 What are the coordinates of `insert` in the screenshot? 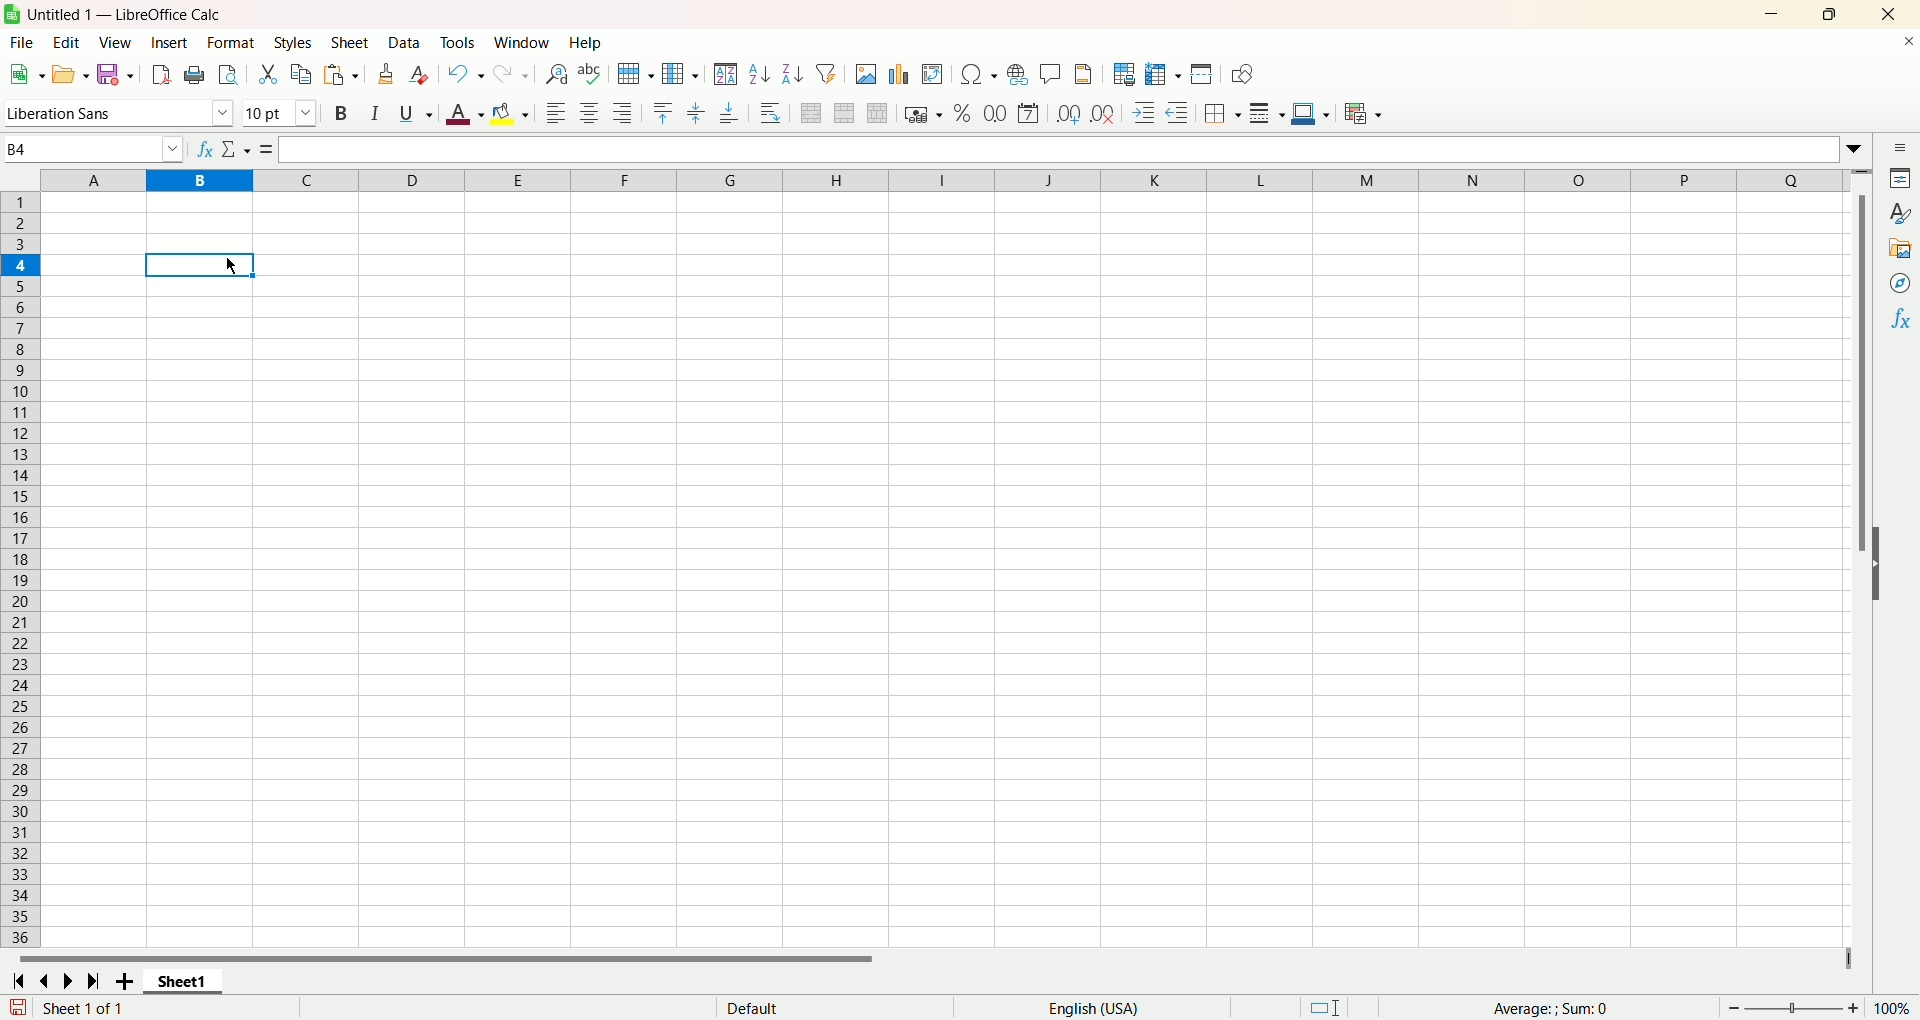 It's located at (170, 43).